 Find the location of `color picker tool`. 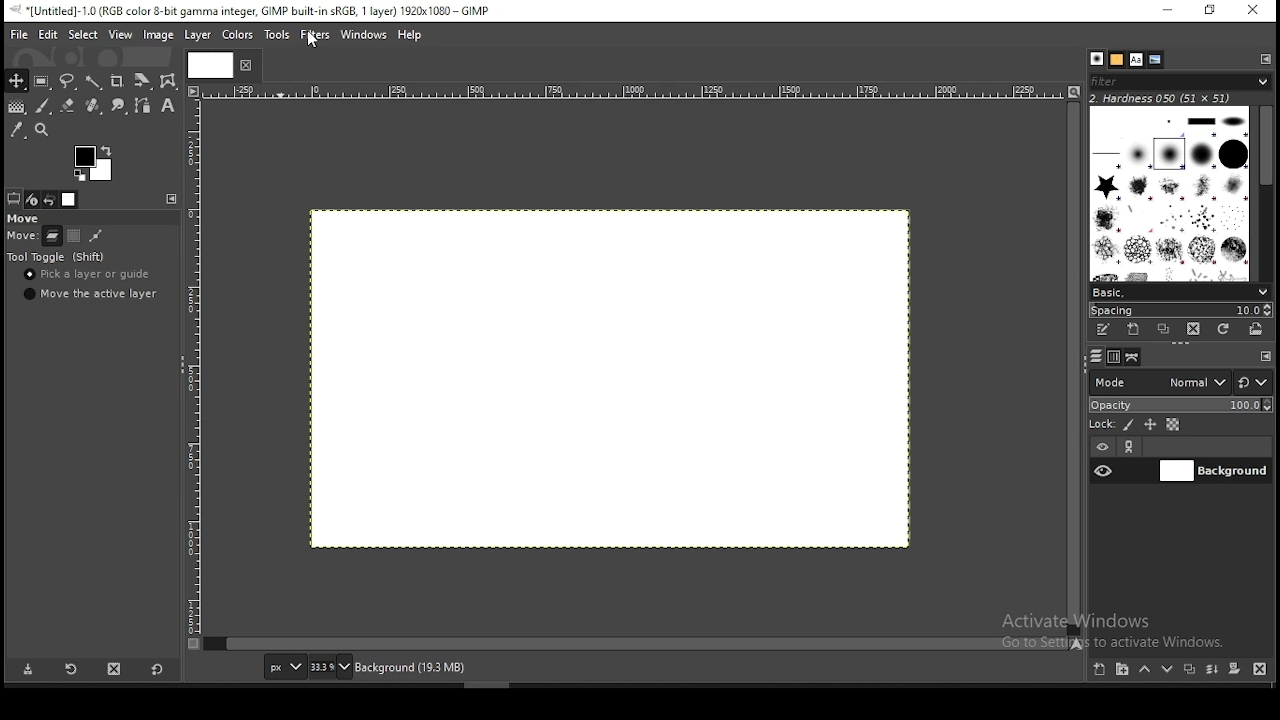

color picker tool is located at coordinates (17, 129).